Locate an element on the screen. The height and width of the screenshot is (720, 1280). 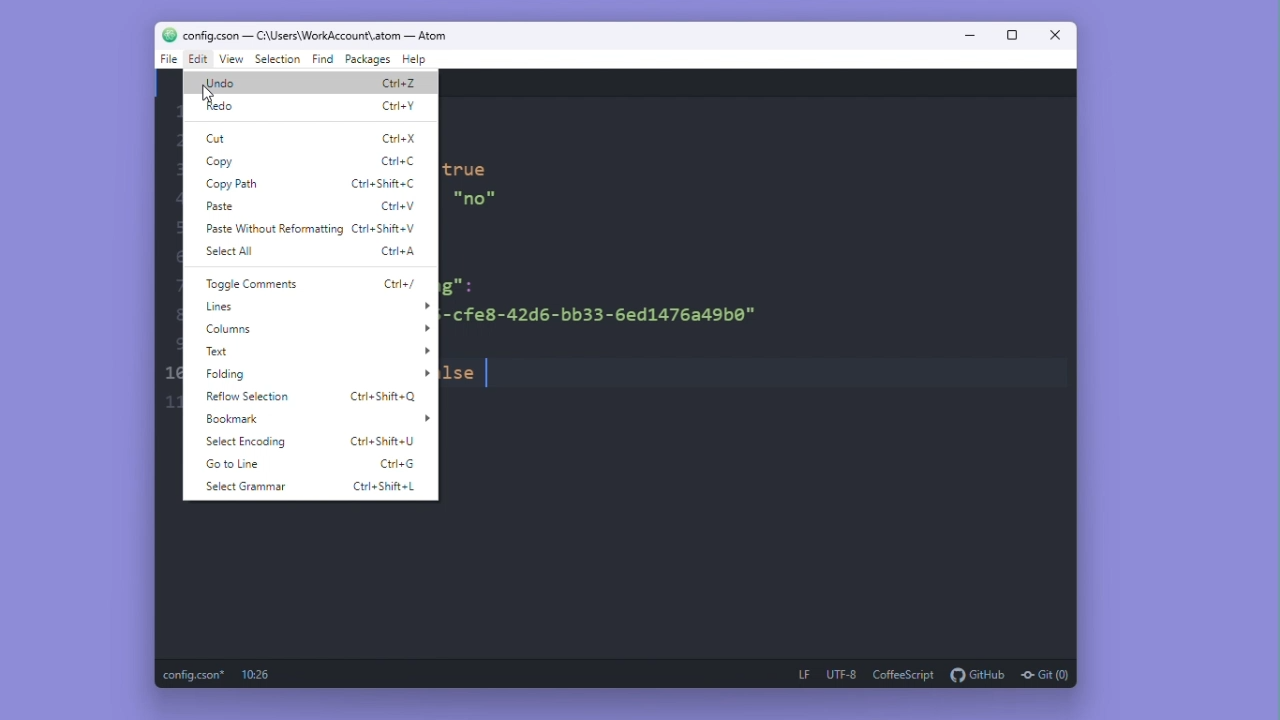
columns is located at coordinates (313, 329).